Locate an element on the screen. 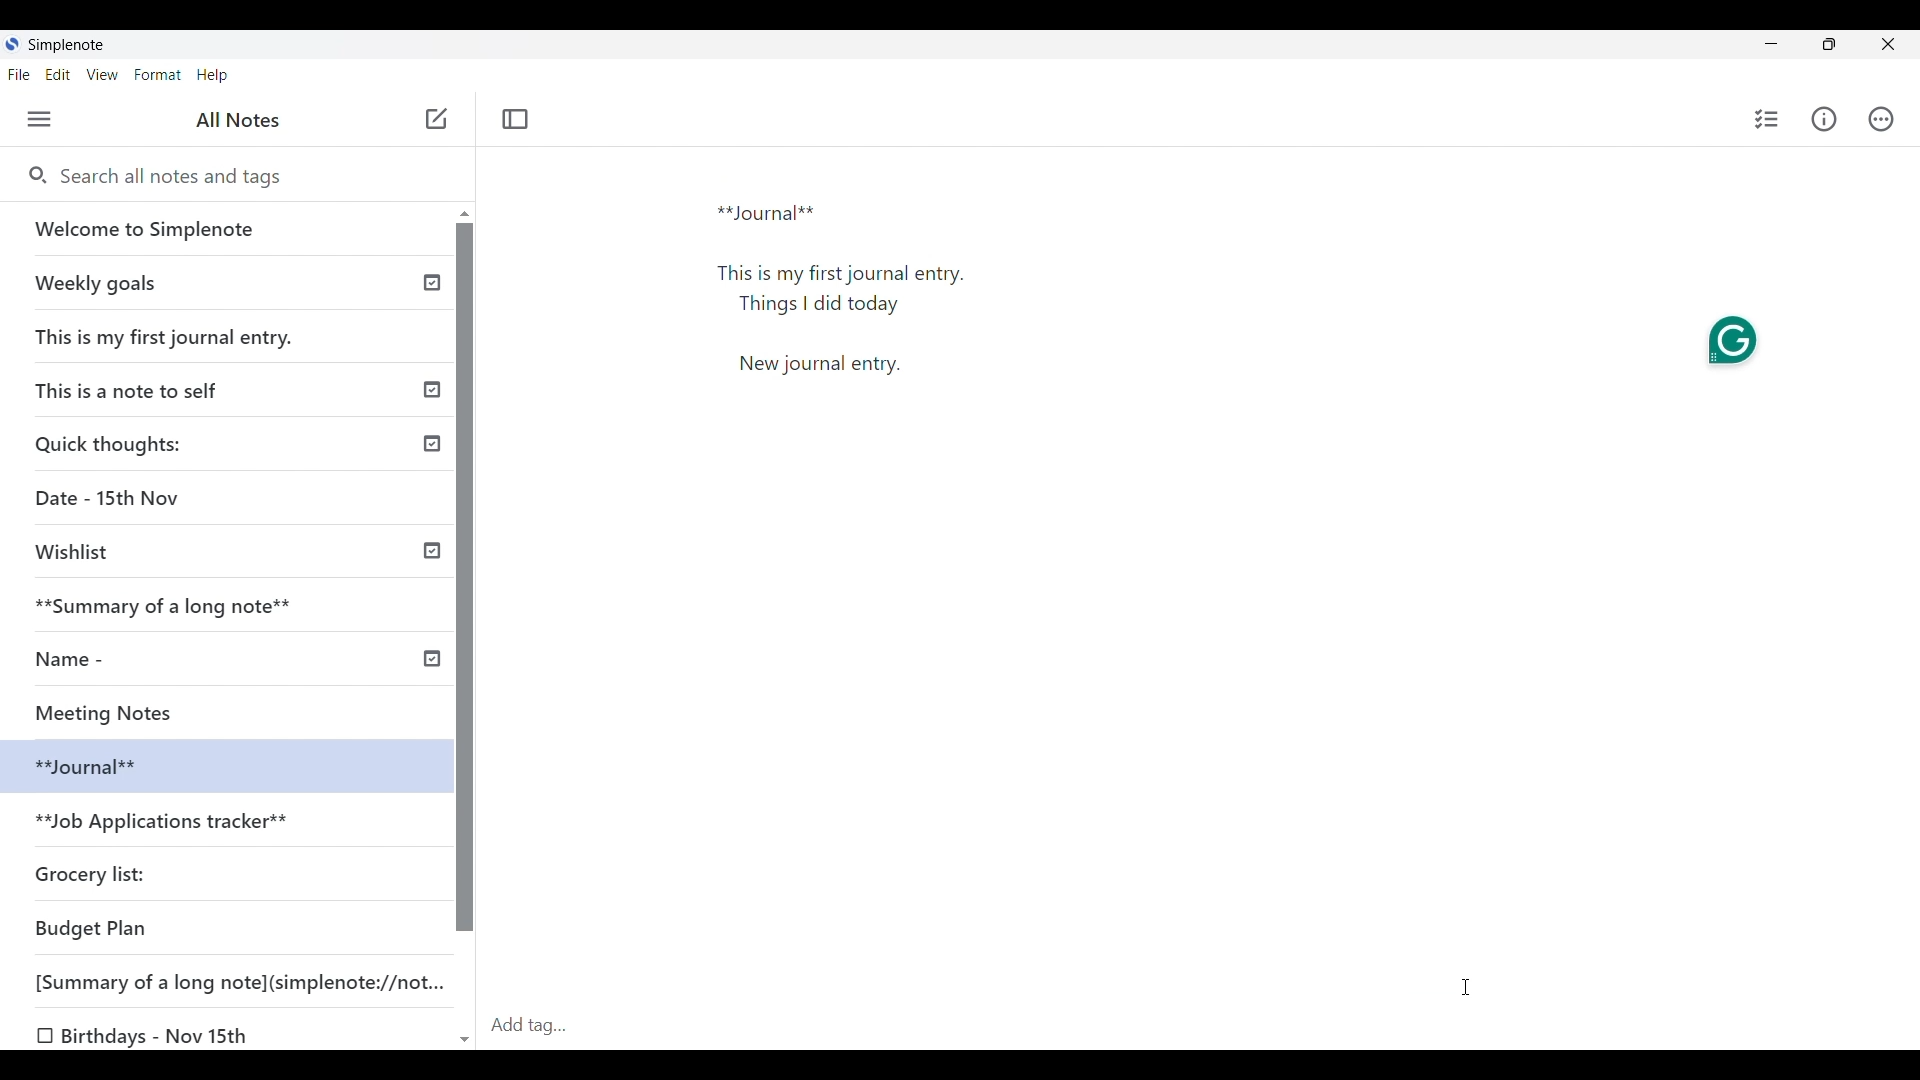 The image size is (1920, 1080). Quick slide to top is located at coordinates (465, 214).